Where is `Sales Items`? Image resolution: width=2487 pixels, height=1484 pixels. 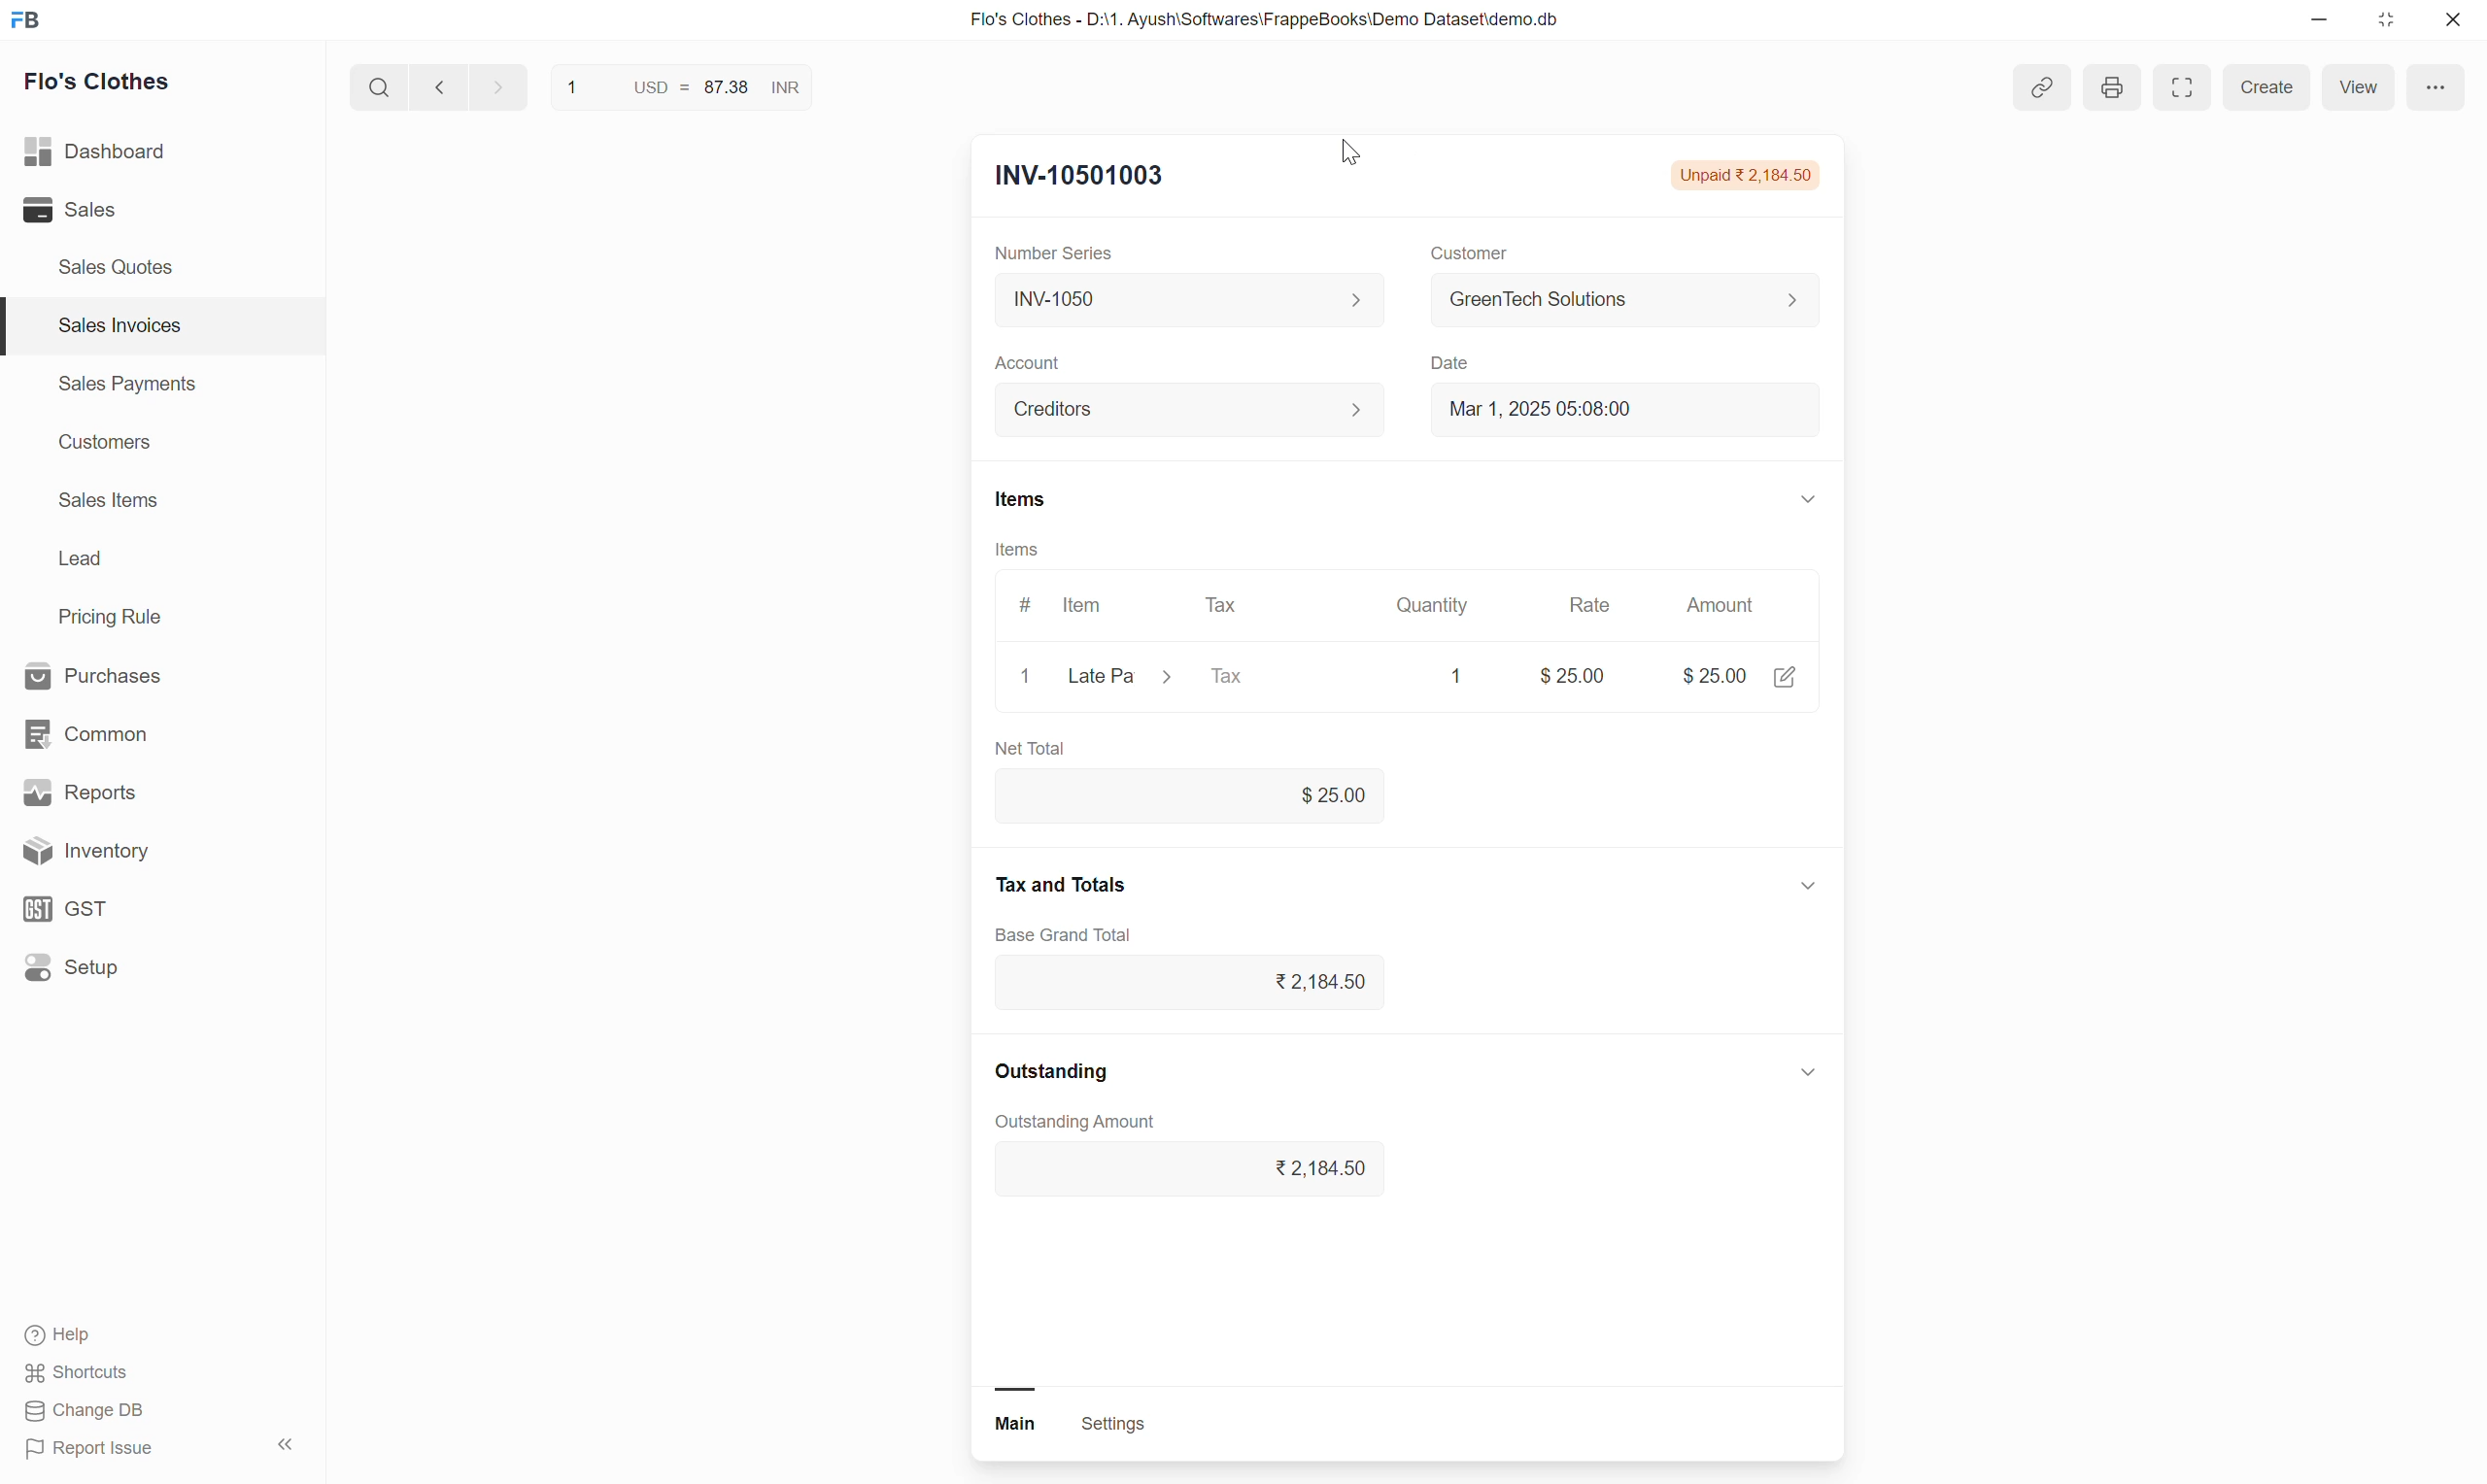
Sales Items is located at coordinates (110, 502).